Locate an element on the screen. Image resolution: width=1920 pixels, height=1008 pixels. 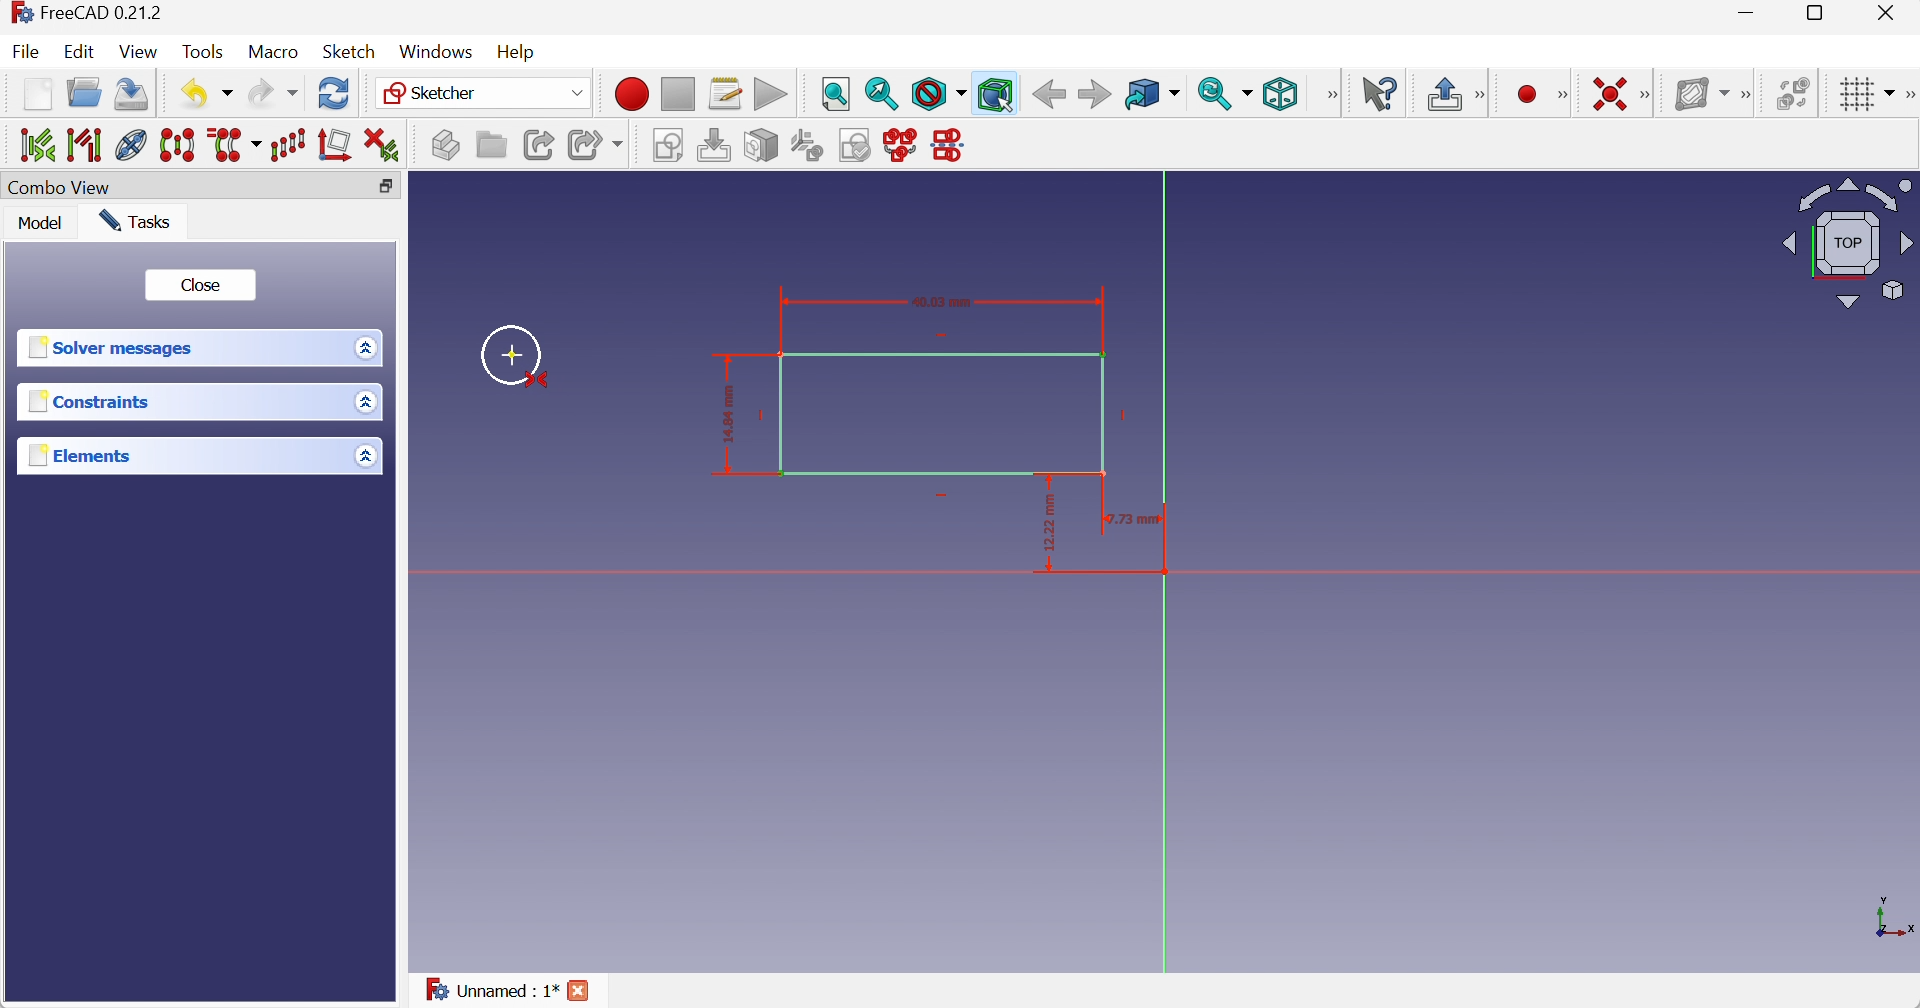
Redo is located at coordinates (273, 93).